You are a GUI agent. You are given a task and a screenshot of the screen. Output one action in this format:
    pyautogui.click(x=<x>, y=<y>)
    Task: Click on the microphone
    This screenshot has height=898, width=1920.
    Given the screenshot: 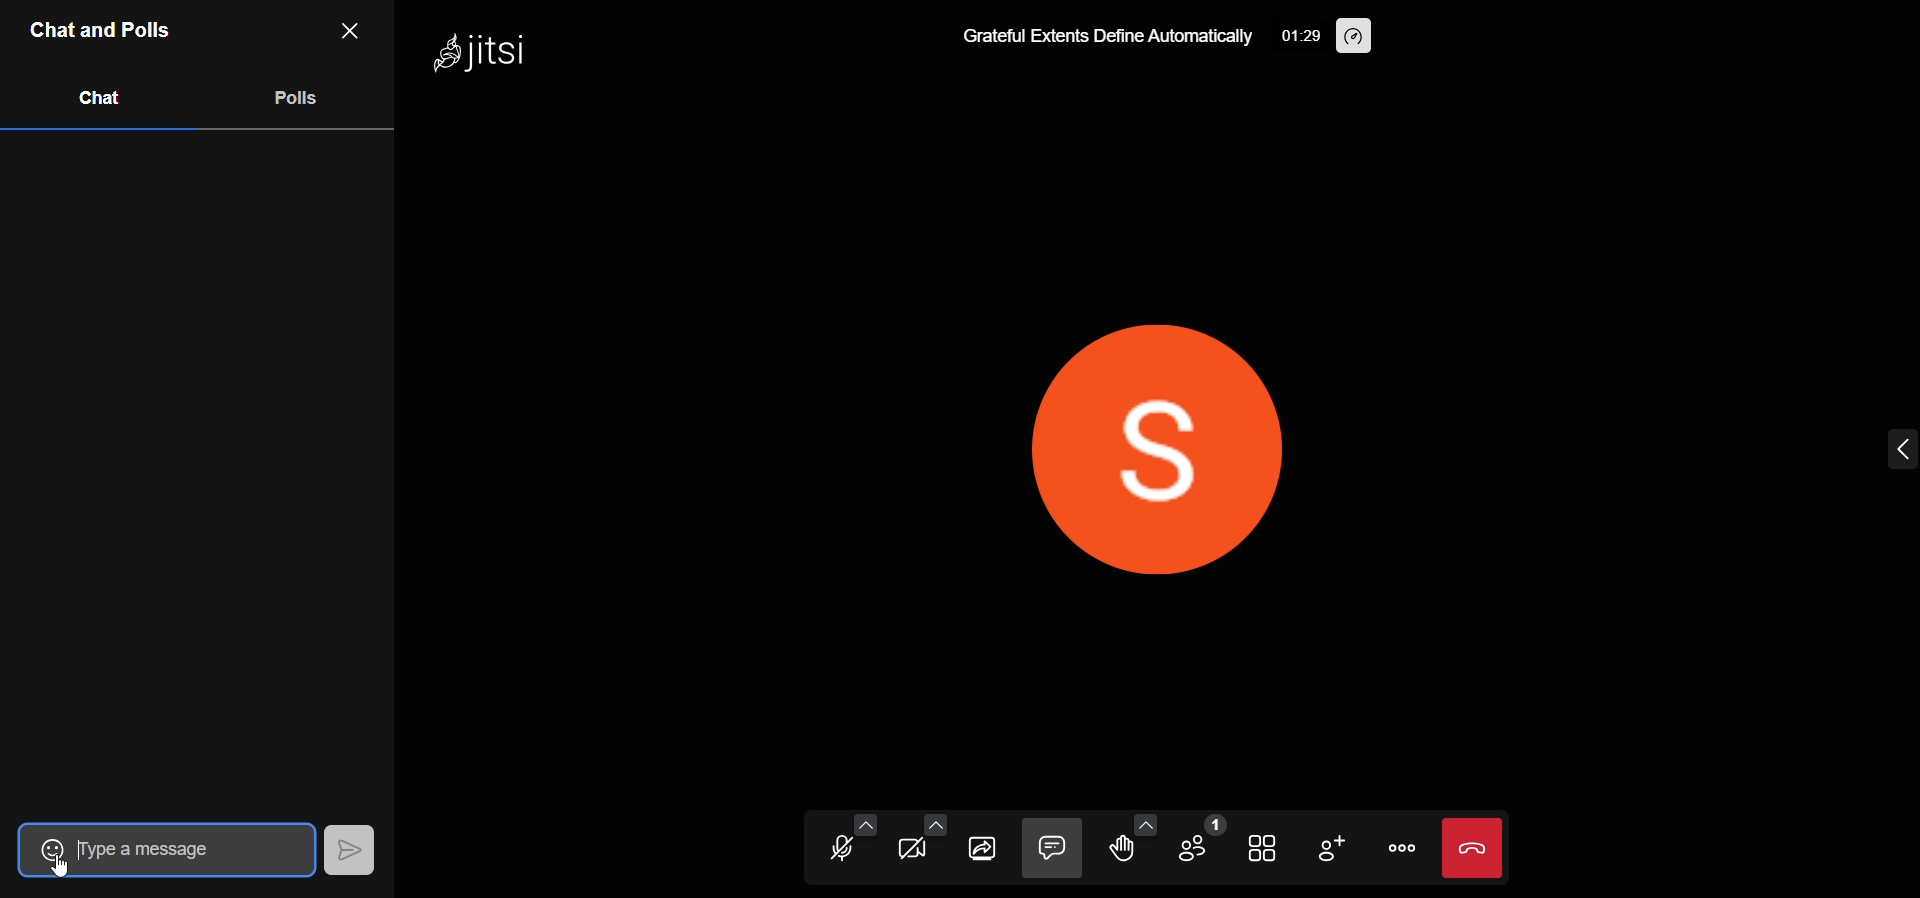 What is the action you would take?
    pyautogui.click(x=845, y=849)
    